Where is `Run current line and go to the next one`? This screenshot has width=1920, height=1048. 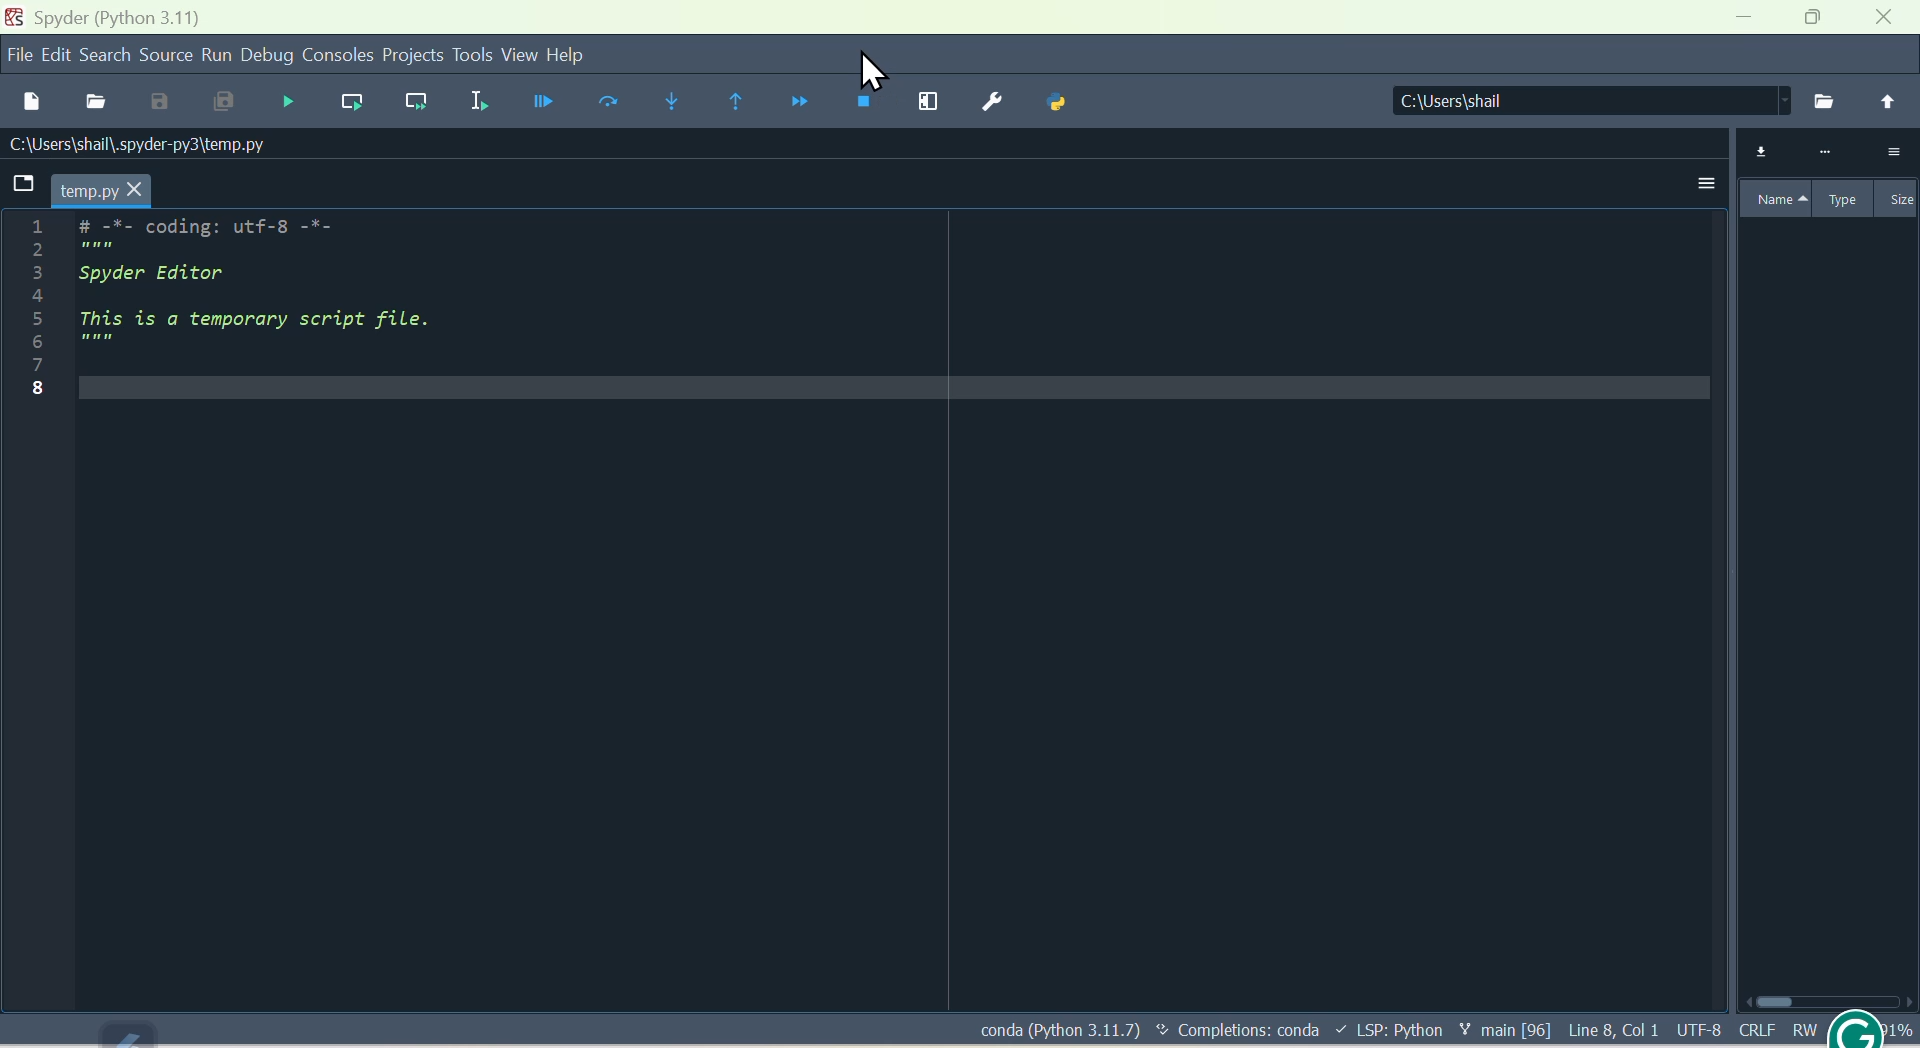 Run current line and go to the next one is located at coordinates (412, 100).